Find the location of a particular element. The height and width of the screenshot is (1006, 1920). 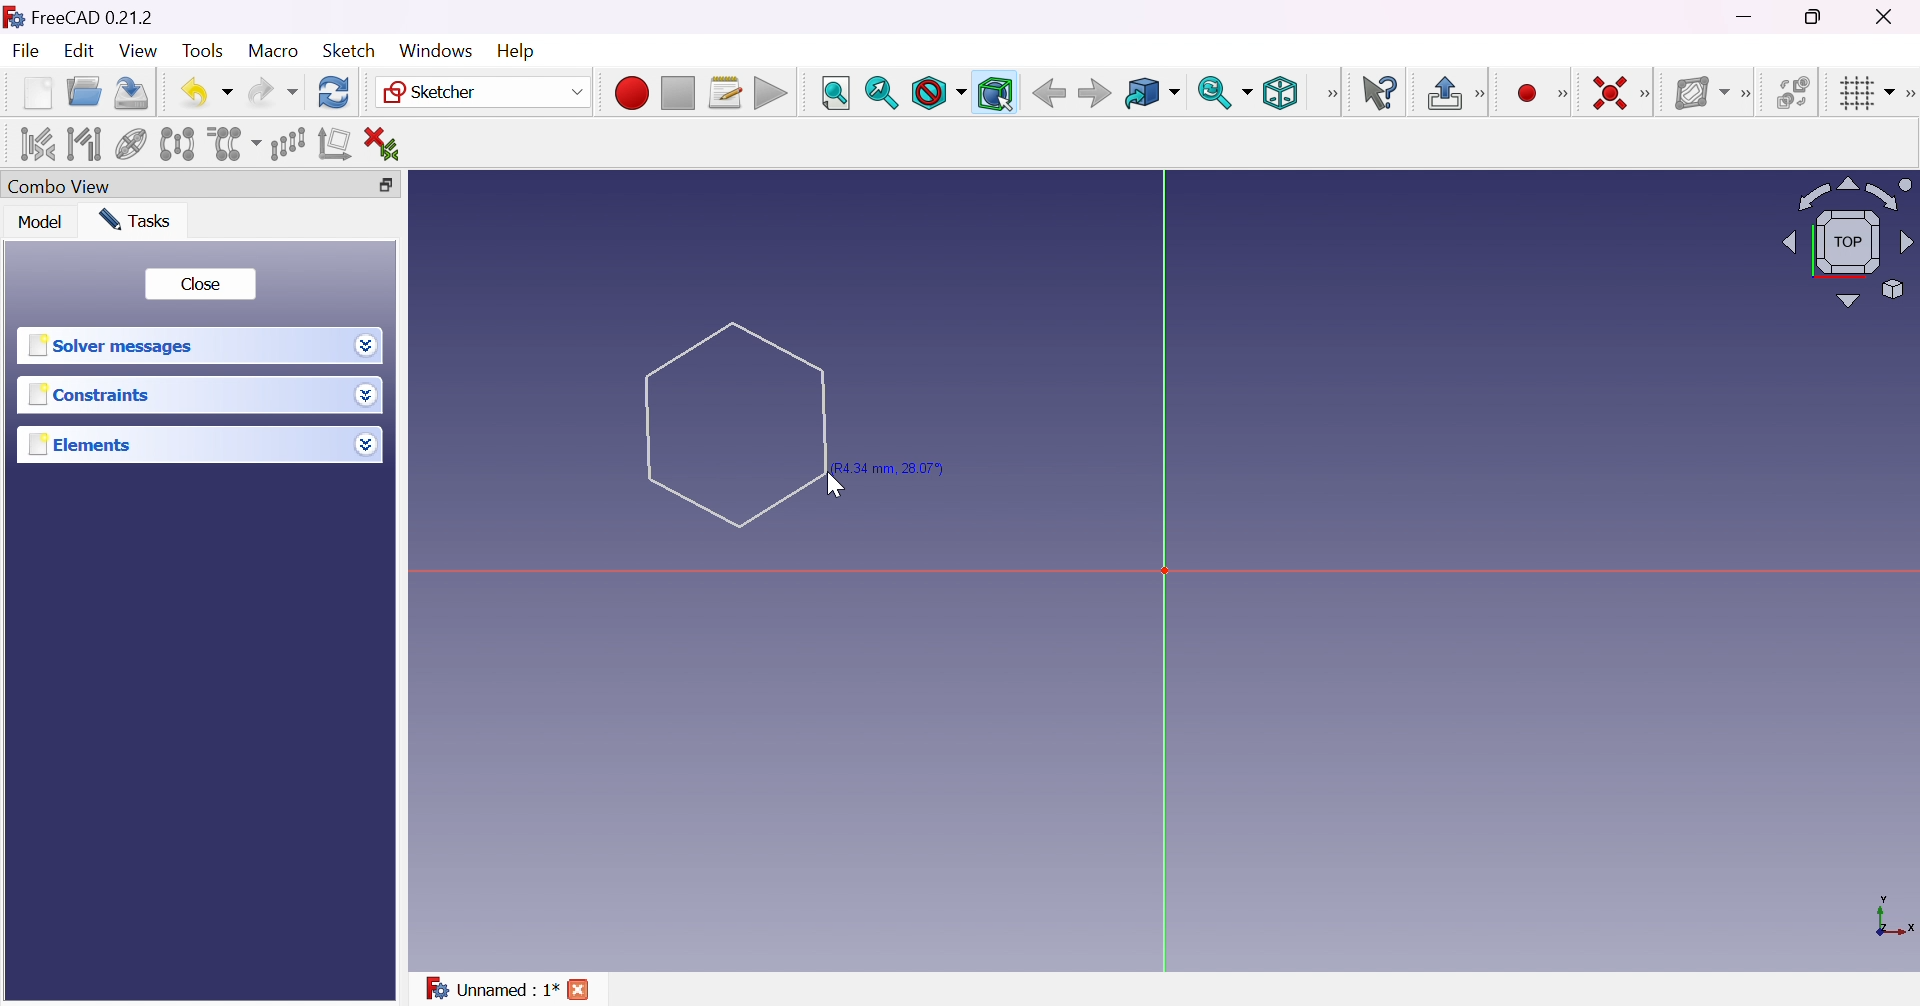

Switch virtual space is located at coordinates (1791, 92).